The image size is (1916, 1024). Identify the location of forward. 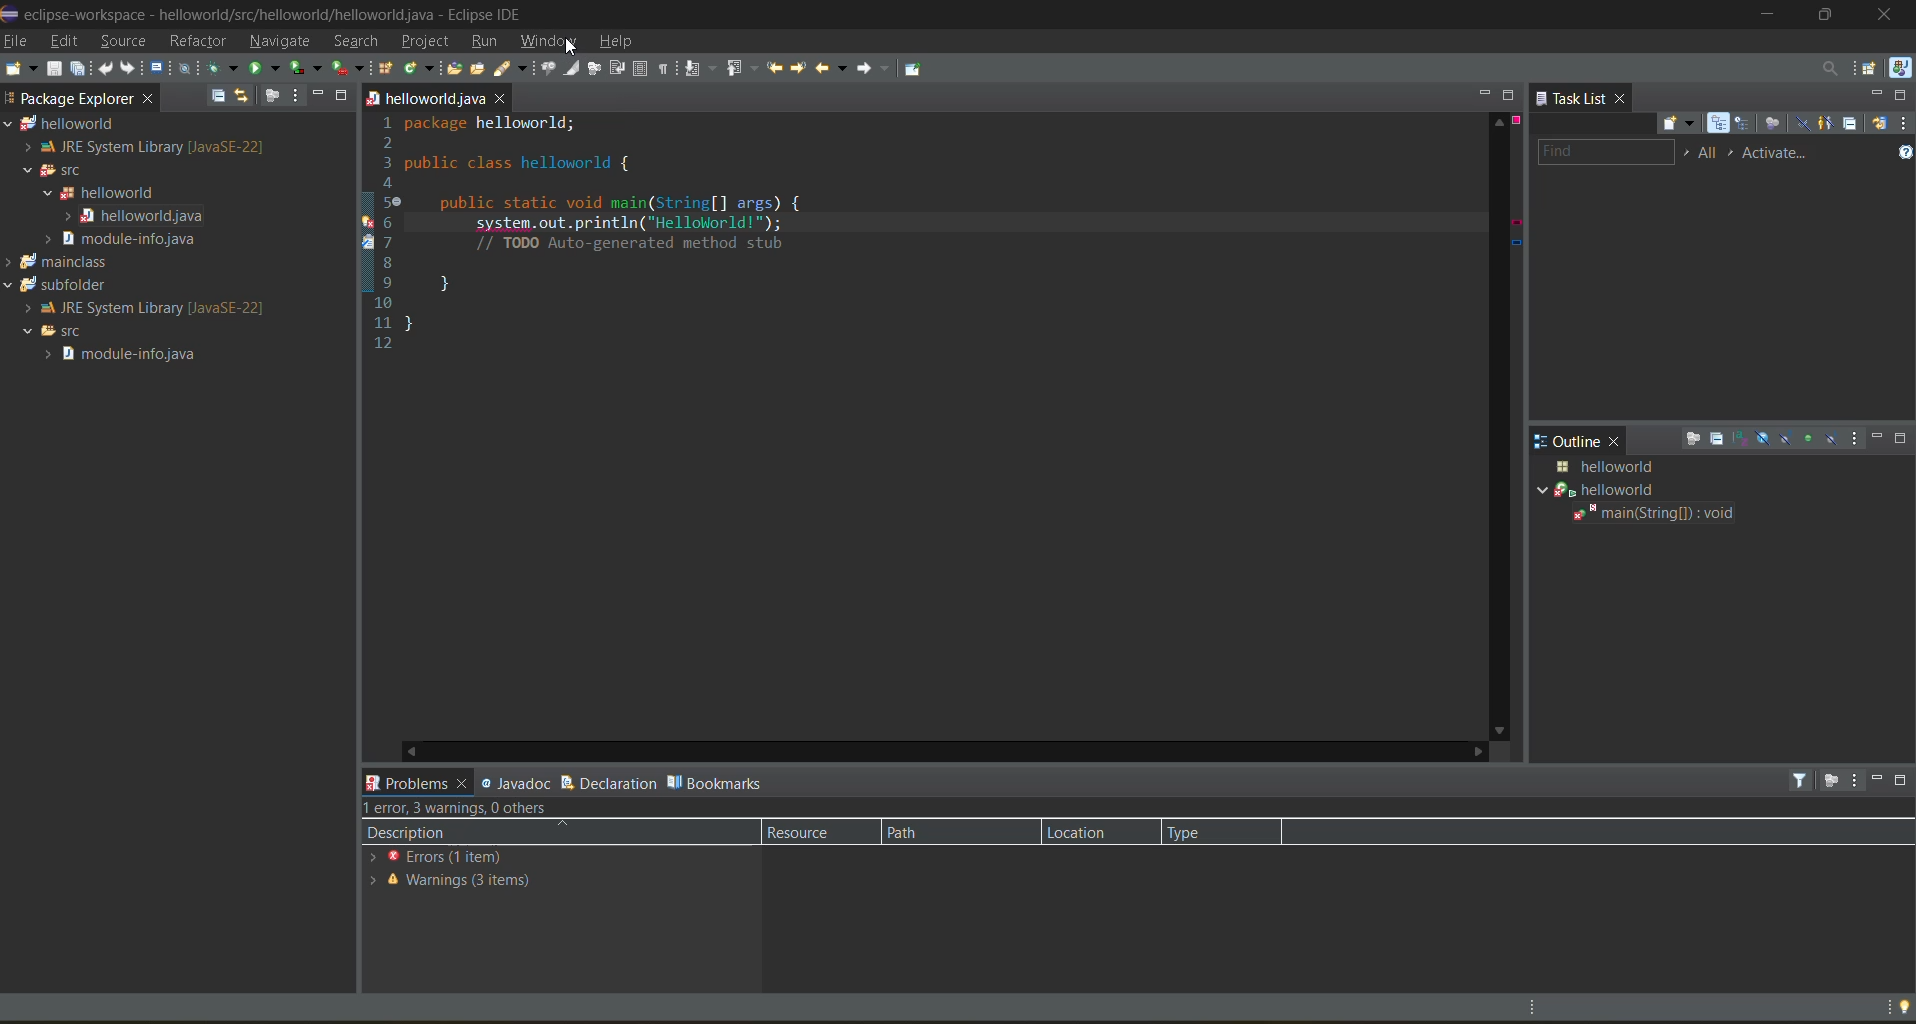
(874, 68).